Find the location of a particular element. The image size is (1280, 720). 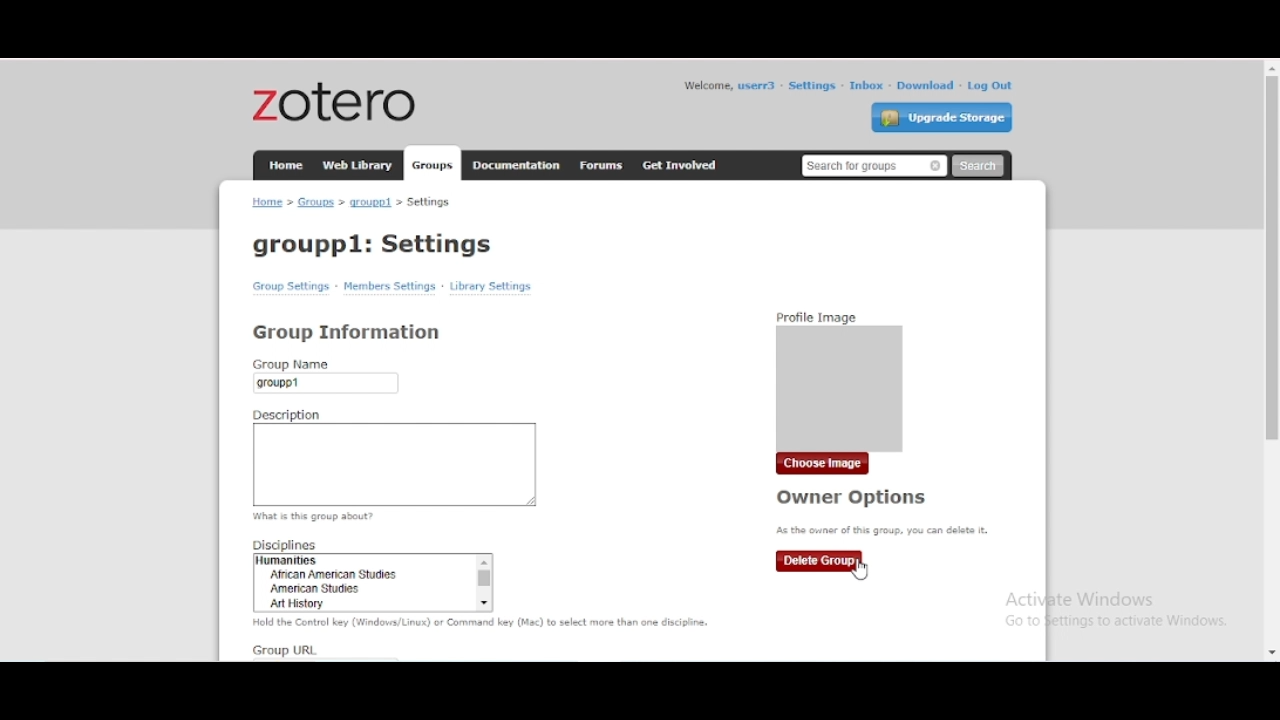

settings is located at coordinates (812, 86).